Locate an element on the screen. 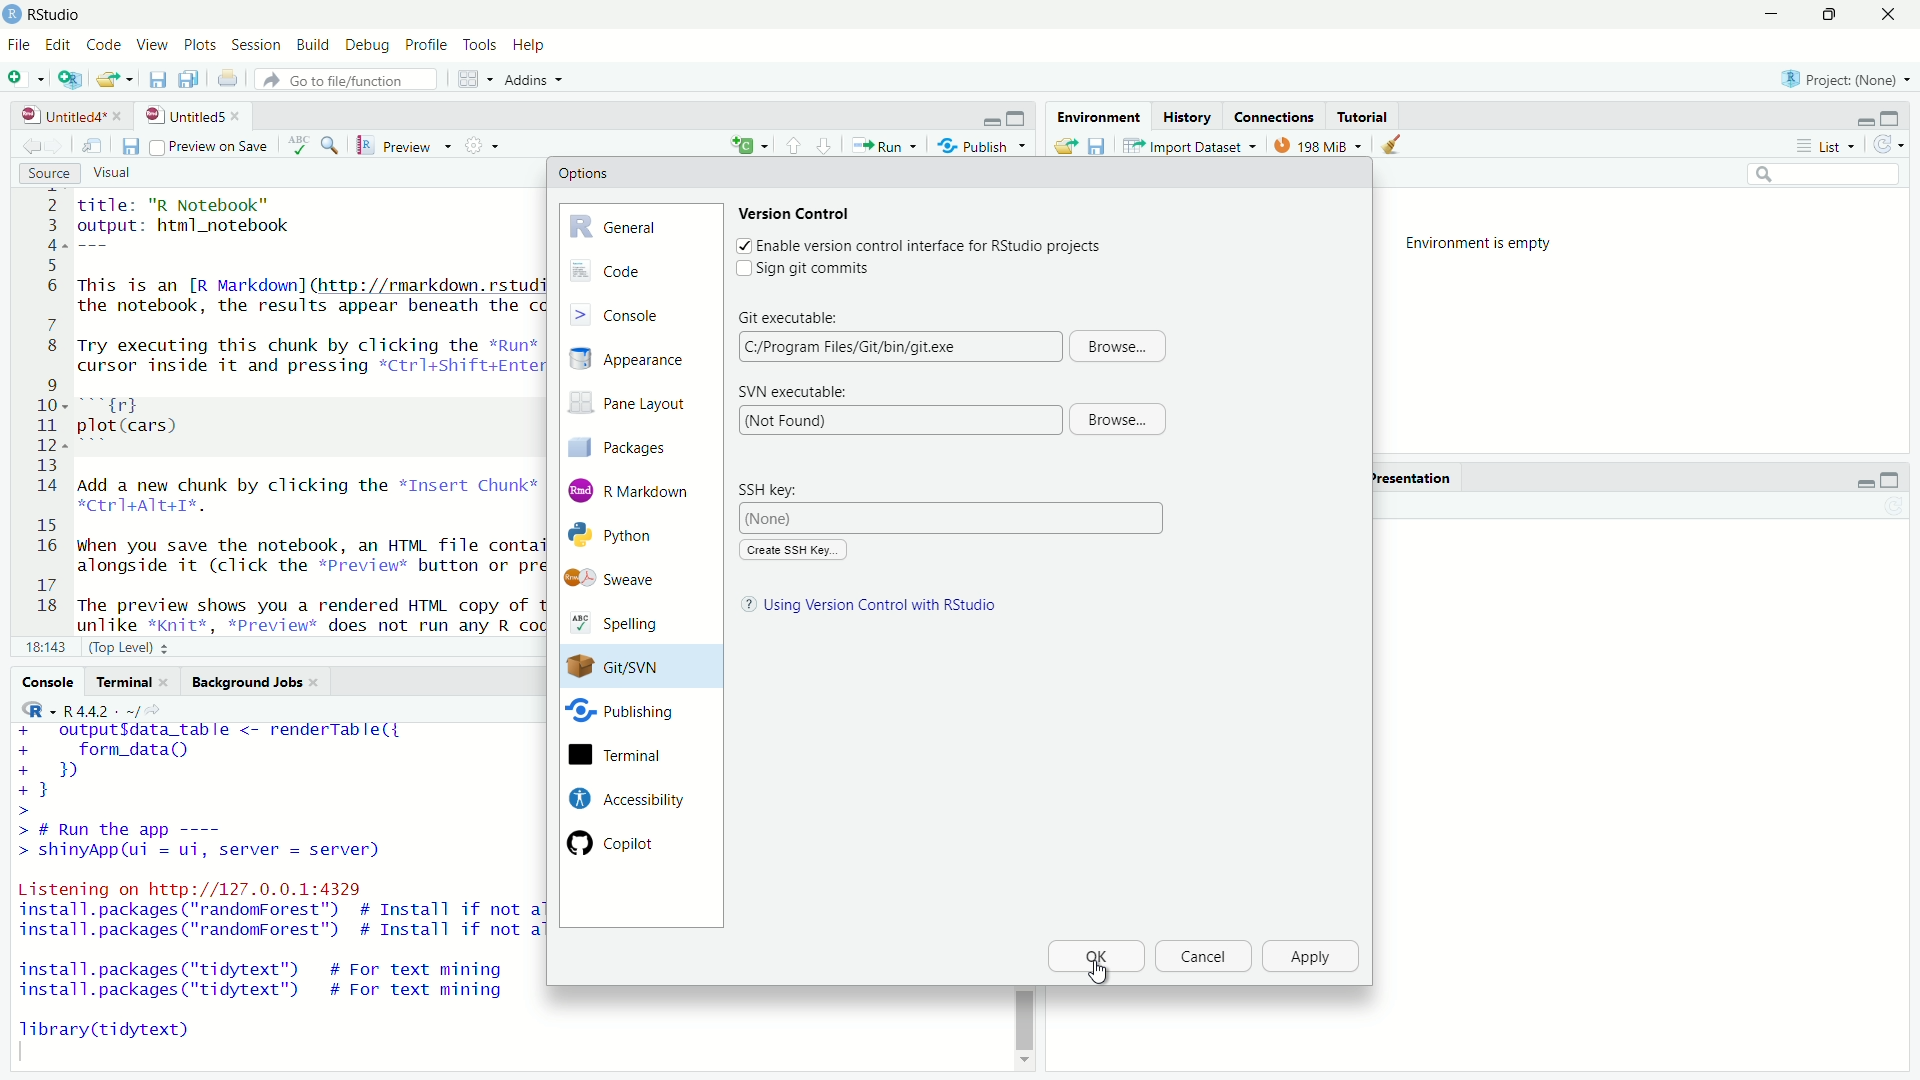  copilot is located at coordinates (628, 842).